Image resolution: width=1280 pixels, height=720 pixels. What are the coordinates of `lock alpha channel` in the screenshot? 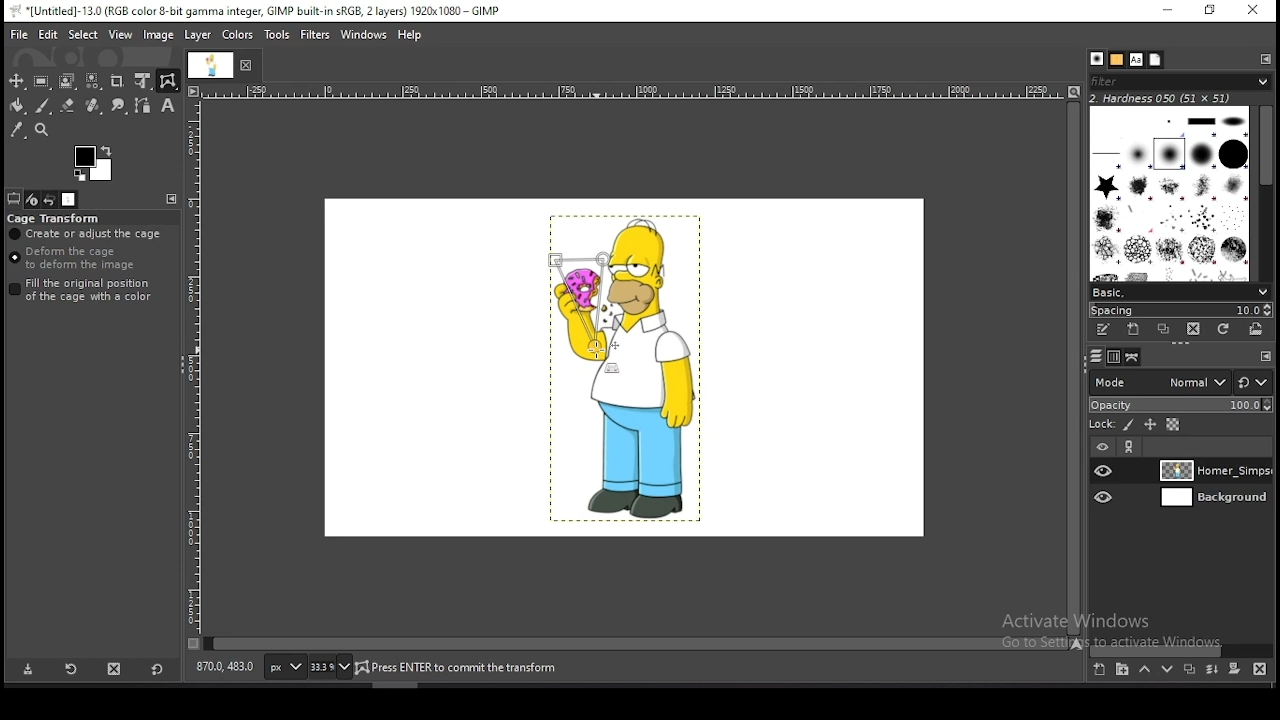 It's located at (1172, 426).